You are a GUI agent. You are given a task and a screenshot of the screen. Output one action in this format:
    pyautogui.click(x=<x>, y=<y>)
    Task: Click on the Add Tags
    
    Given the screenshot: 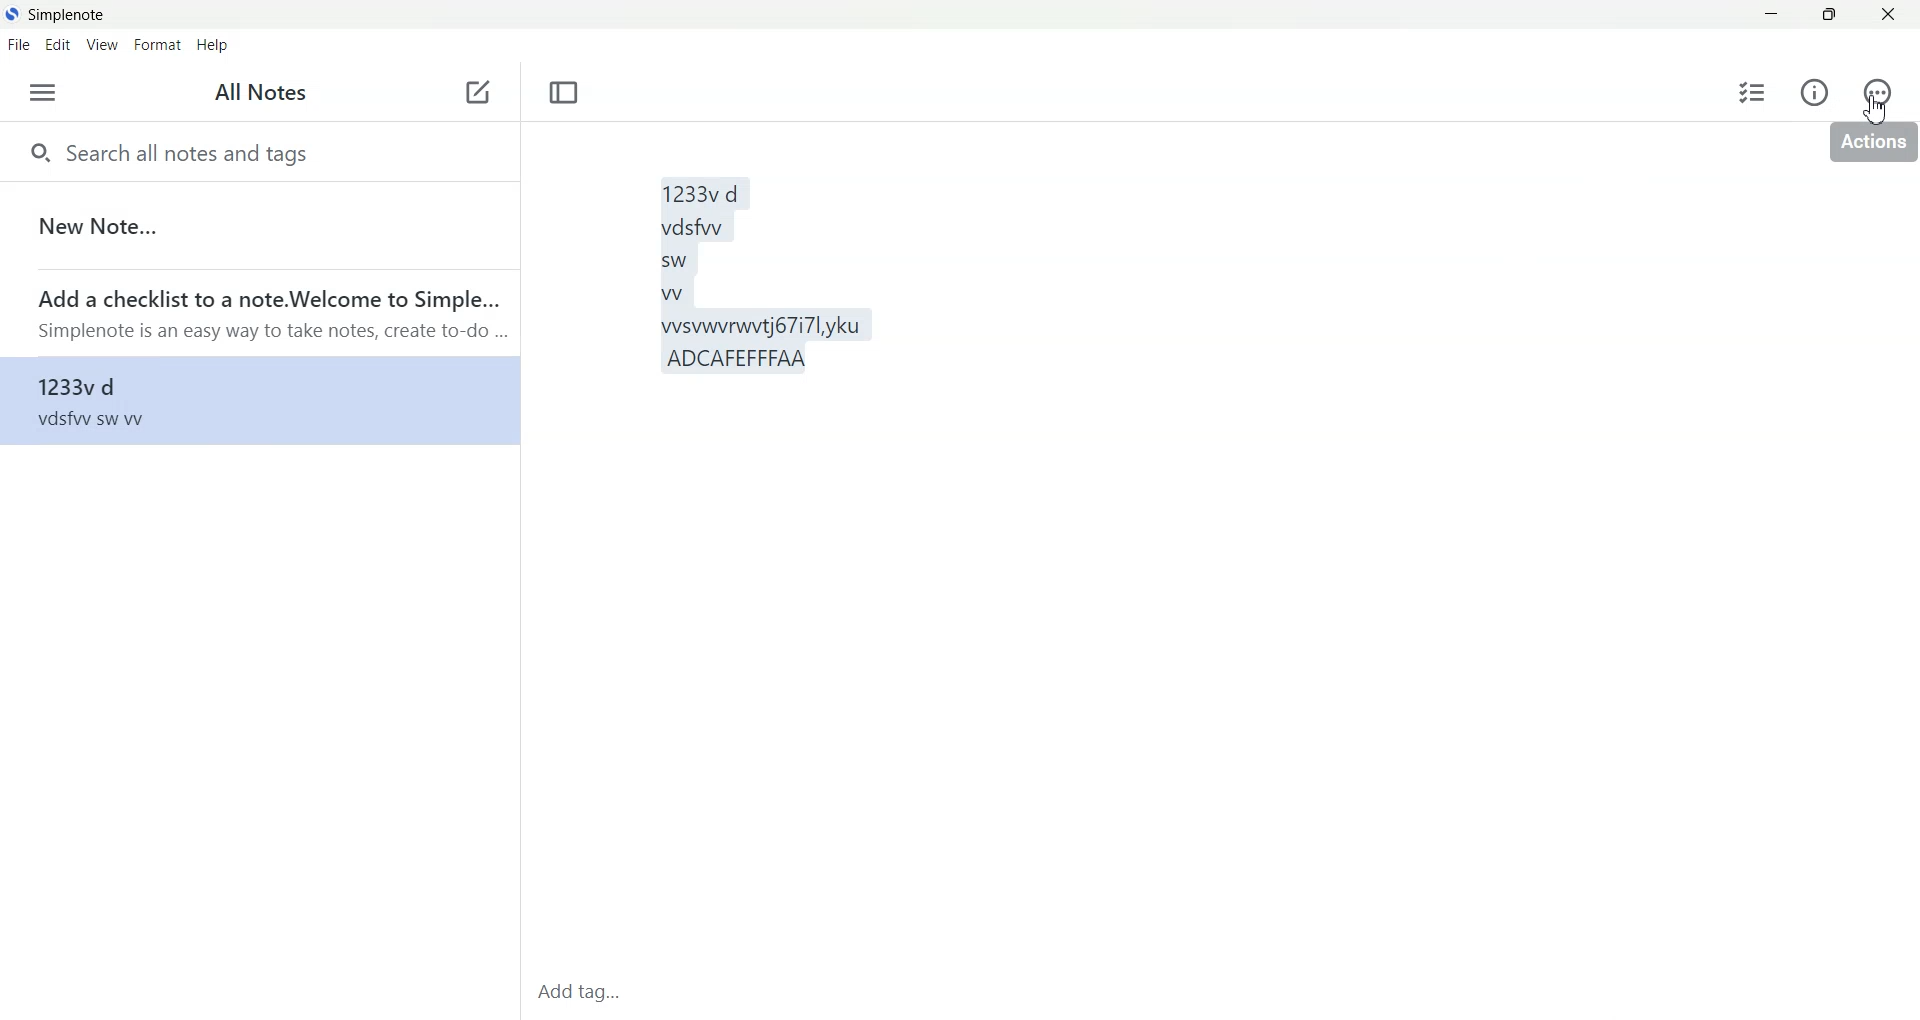 What is the action you would take?
    pyautogui.click(x=586, y=993)
    